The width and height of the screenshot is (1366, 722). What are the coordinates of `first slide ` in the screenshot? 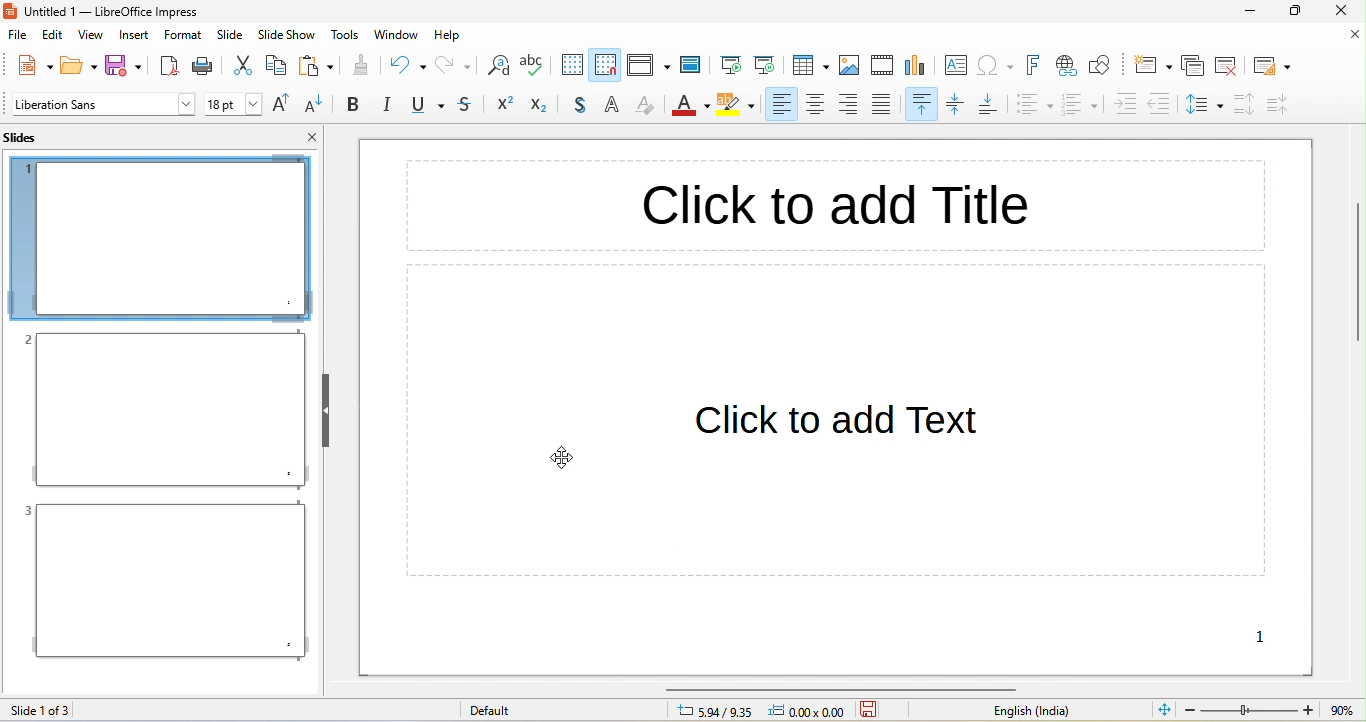 It's located at (731, 61).